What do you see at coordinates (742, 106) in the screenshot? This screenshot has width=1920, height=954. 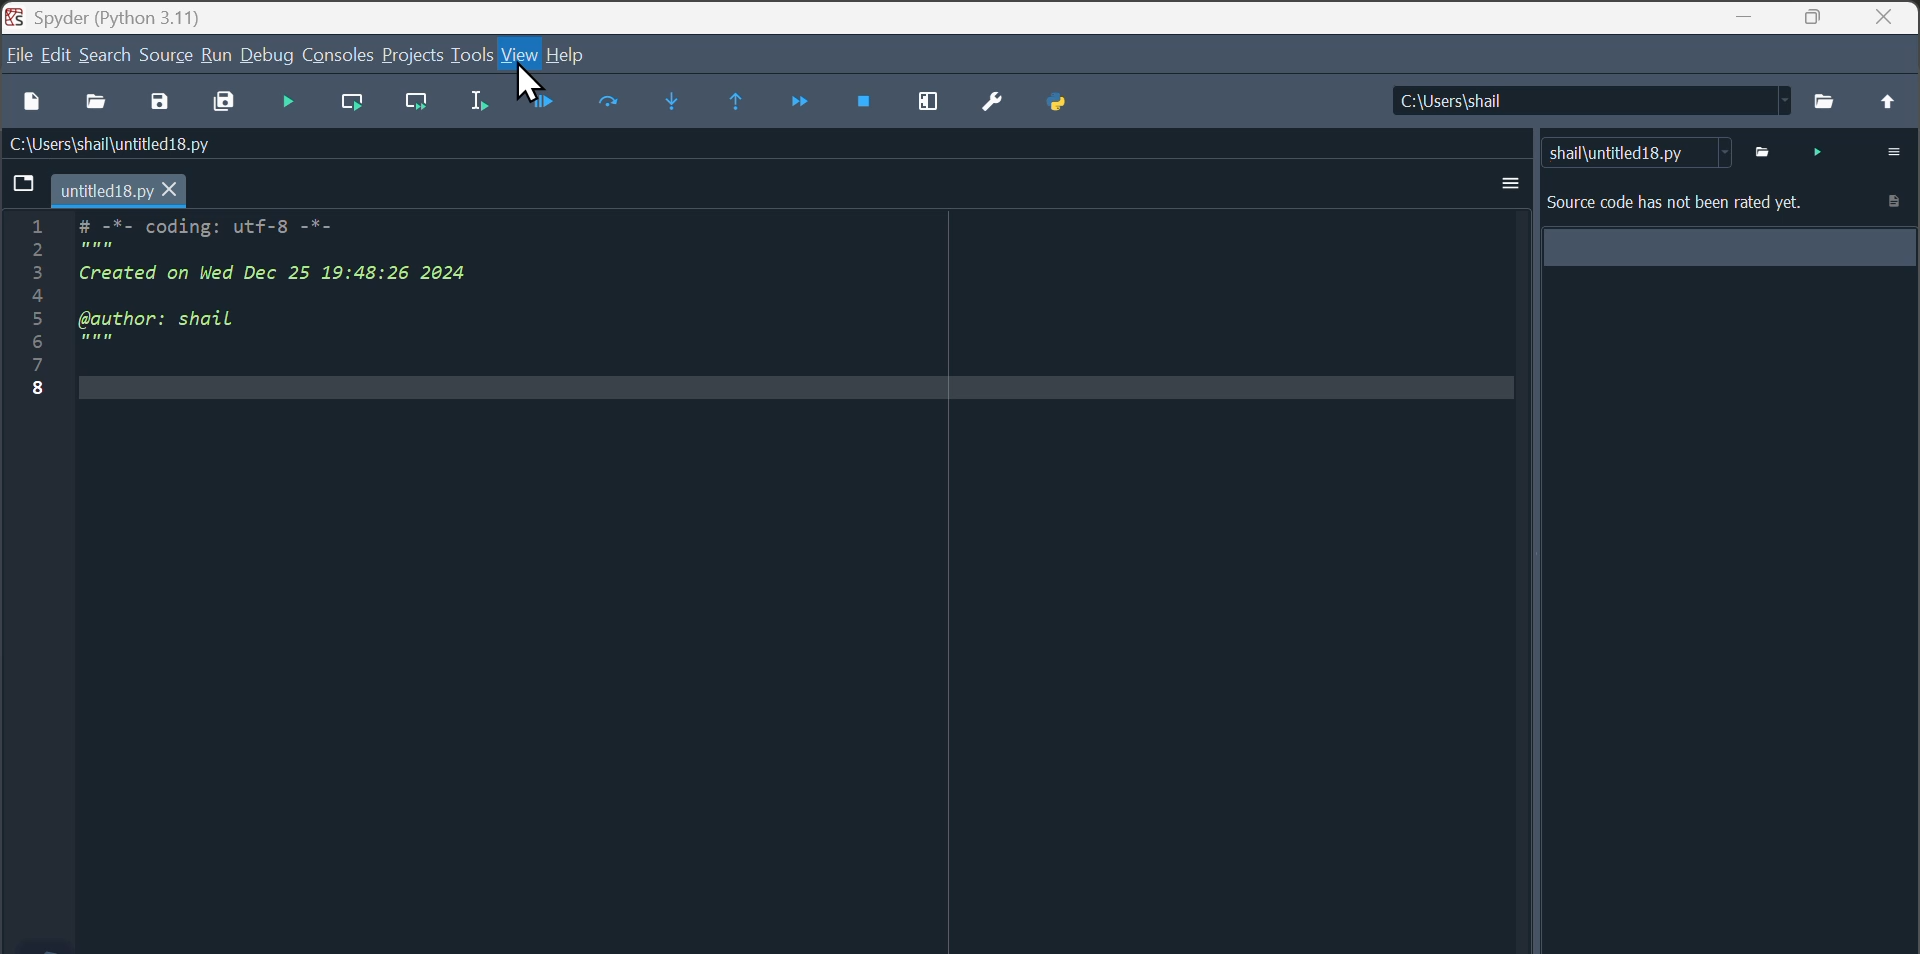 I see `Run untill current Function` at bounding box center [742, 106].